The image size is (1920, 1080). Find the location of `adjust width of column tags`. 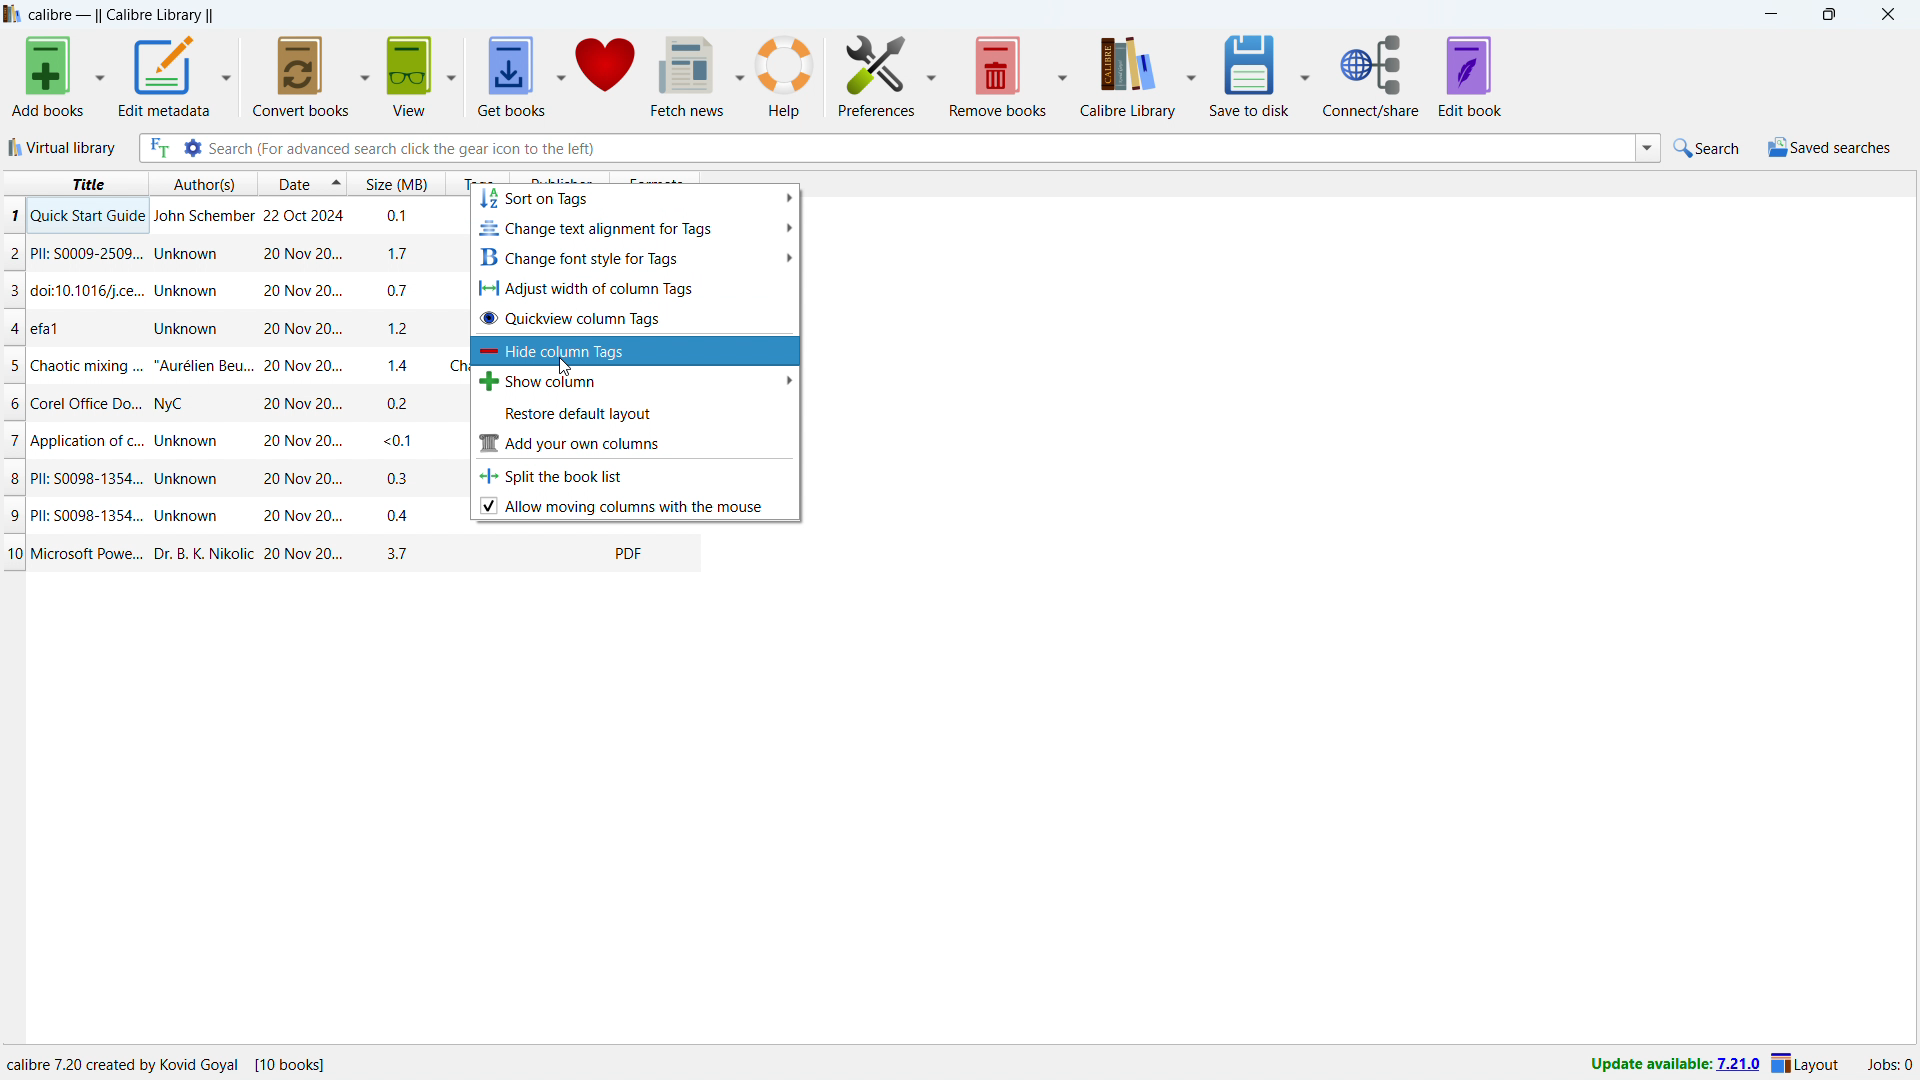

adjust width of column tags is located at coordinates (636, 285).